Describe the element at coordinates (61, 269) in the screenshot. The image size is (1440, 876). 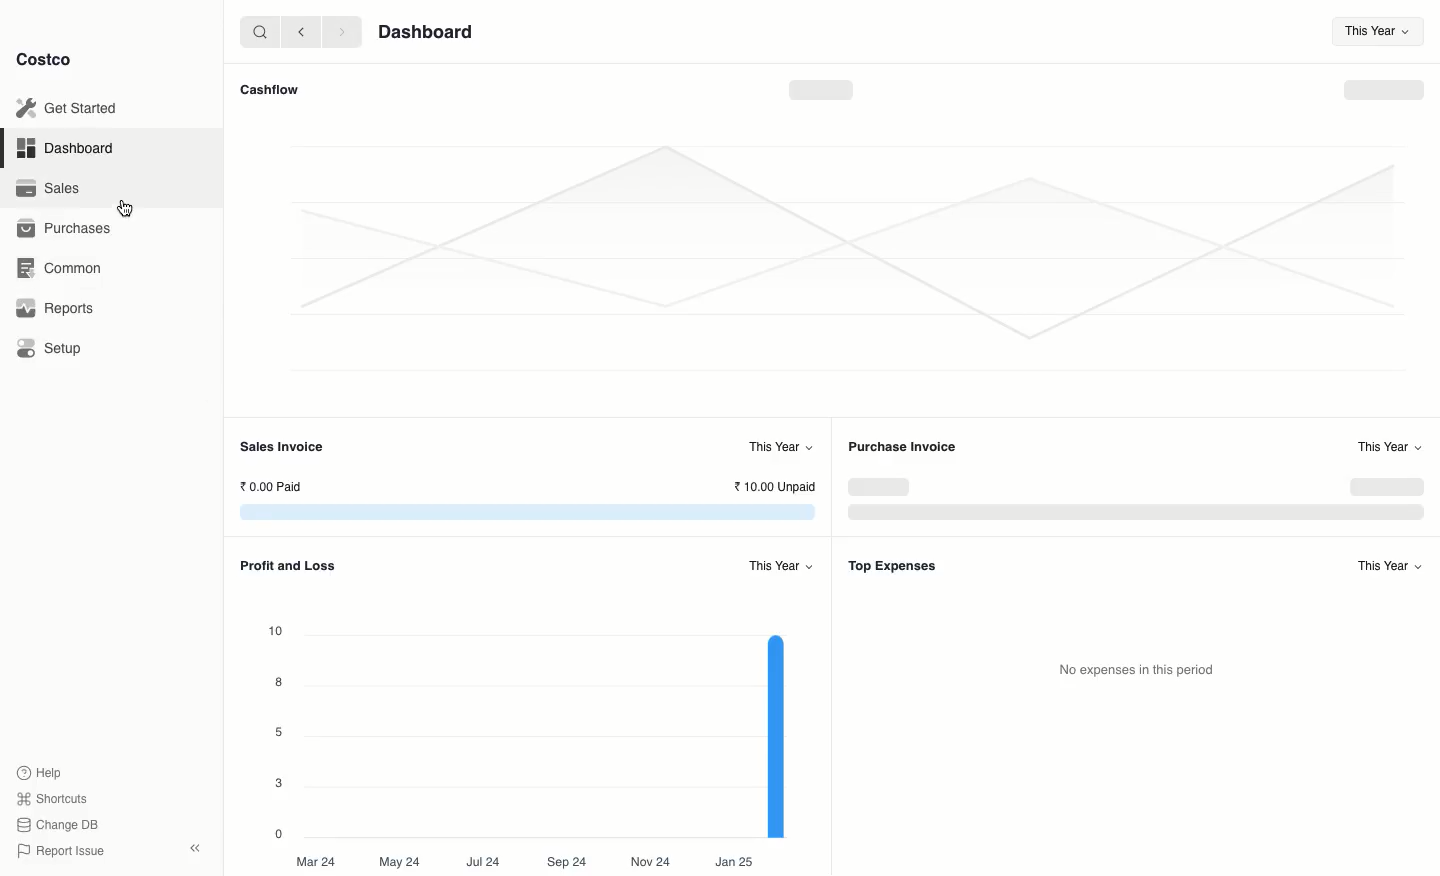
I see `Common` at that location.